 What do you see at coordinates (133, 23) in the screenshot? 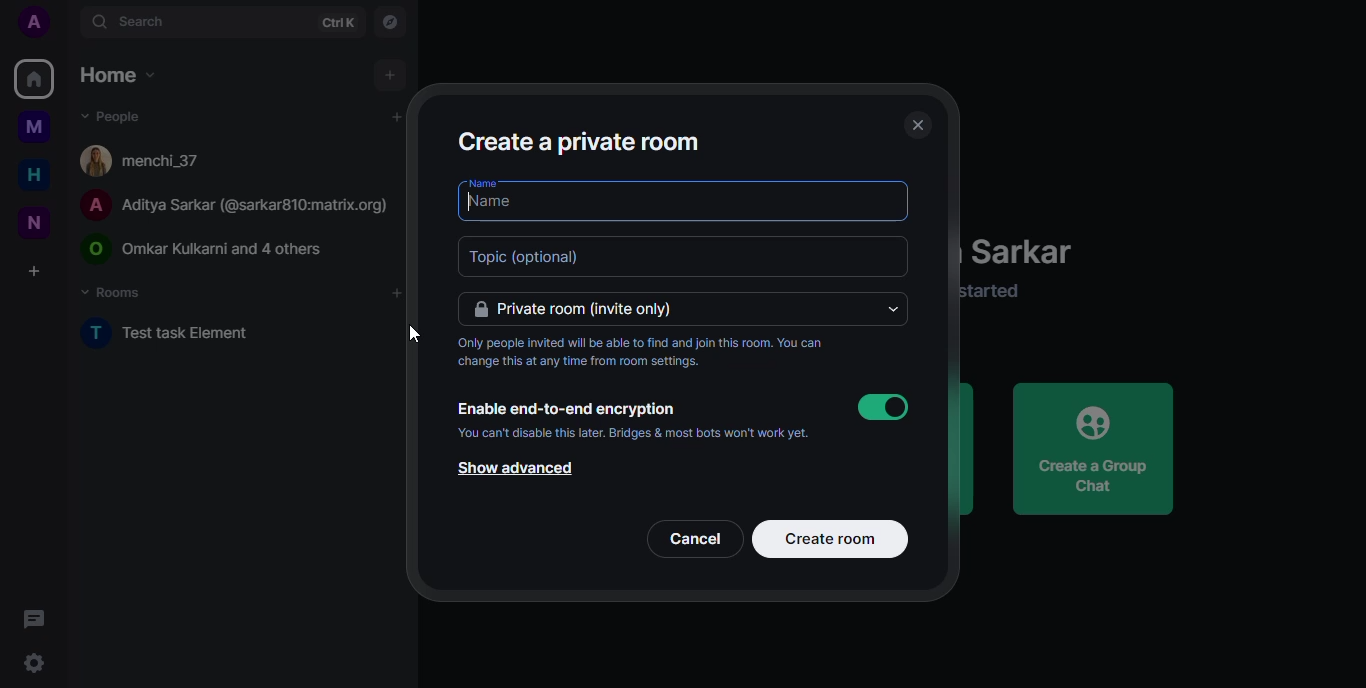
I see `search` at bounding box center [133, 23].